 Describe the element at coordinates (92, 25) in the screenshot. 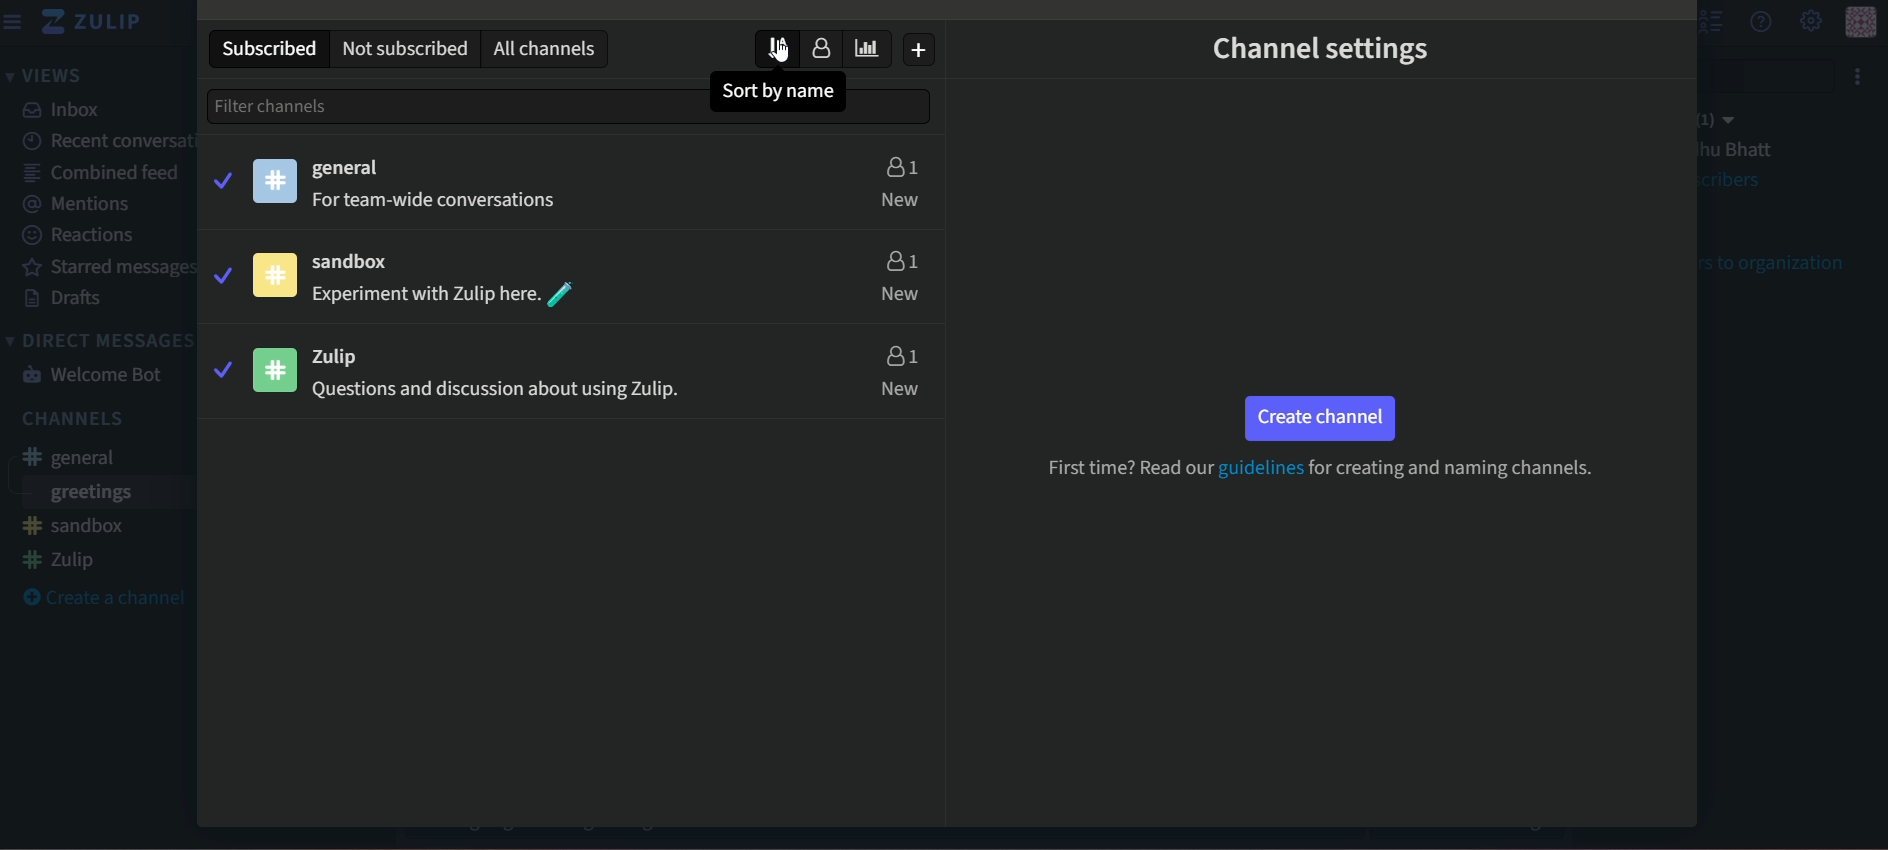

I see `name and logo` at that location.